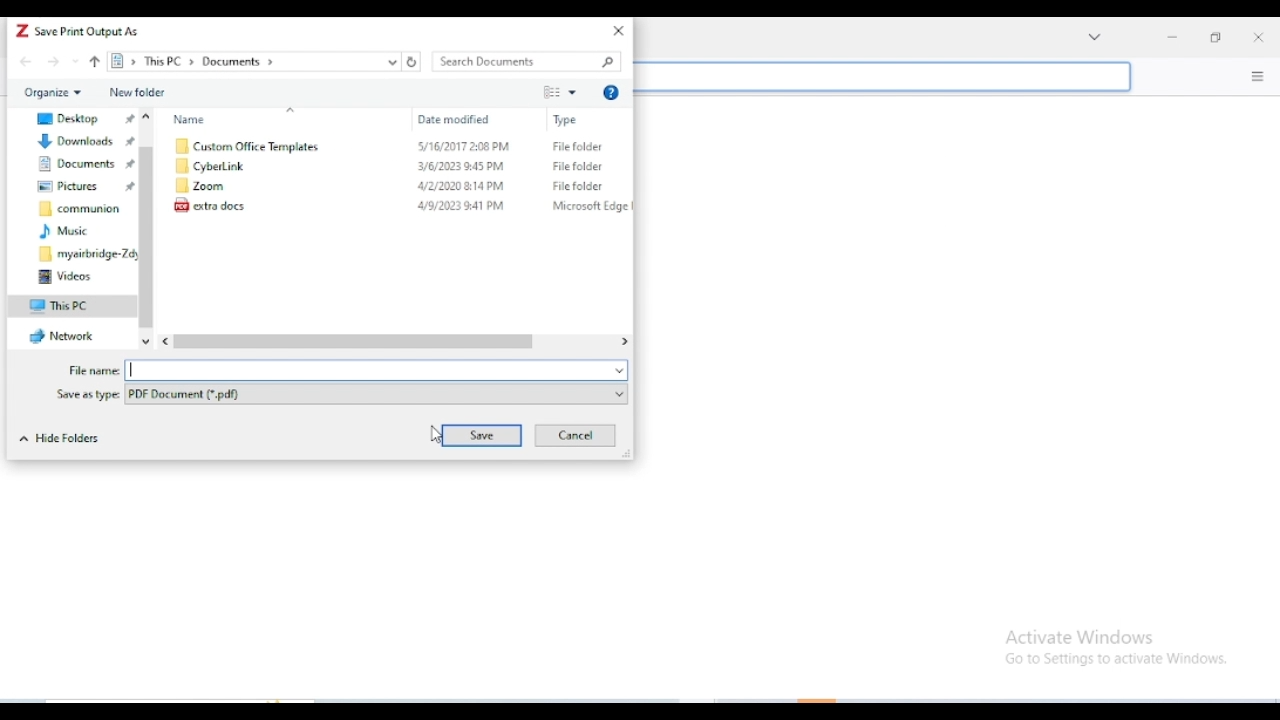 The width and height of the screenshot is (1280, 720). Describe the element at coordinates (455, 120) in the screenshot. I see `Date modified` at that location.